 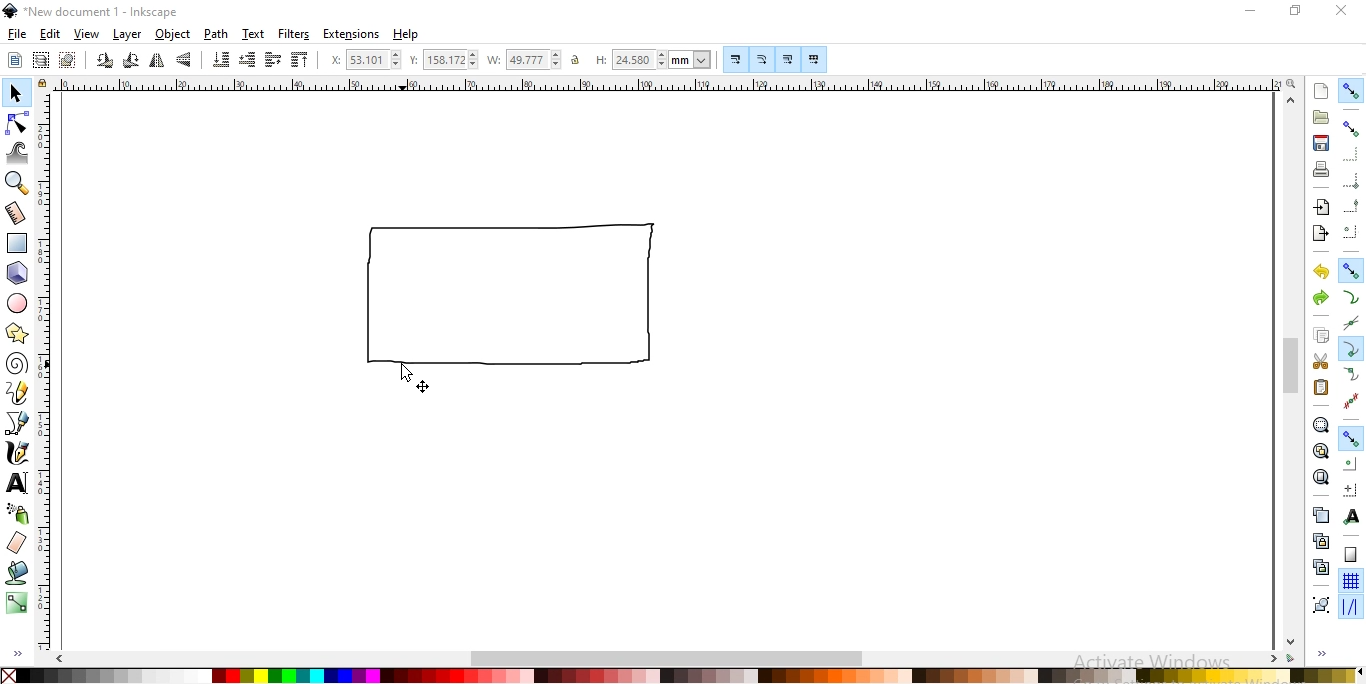 I want to click on snap centers ofbounding boxes, so click(x=1352, y=230).